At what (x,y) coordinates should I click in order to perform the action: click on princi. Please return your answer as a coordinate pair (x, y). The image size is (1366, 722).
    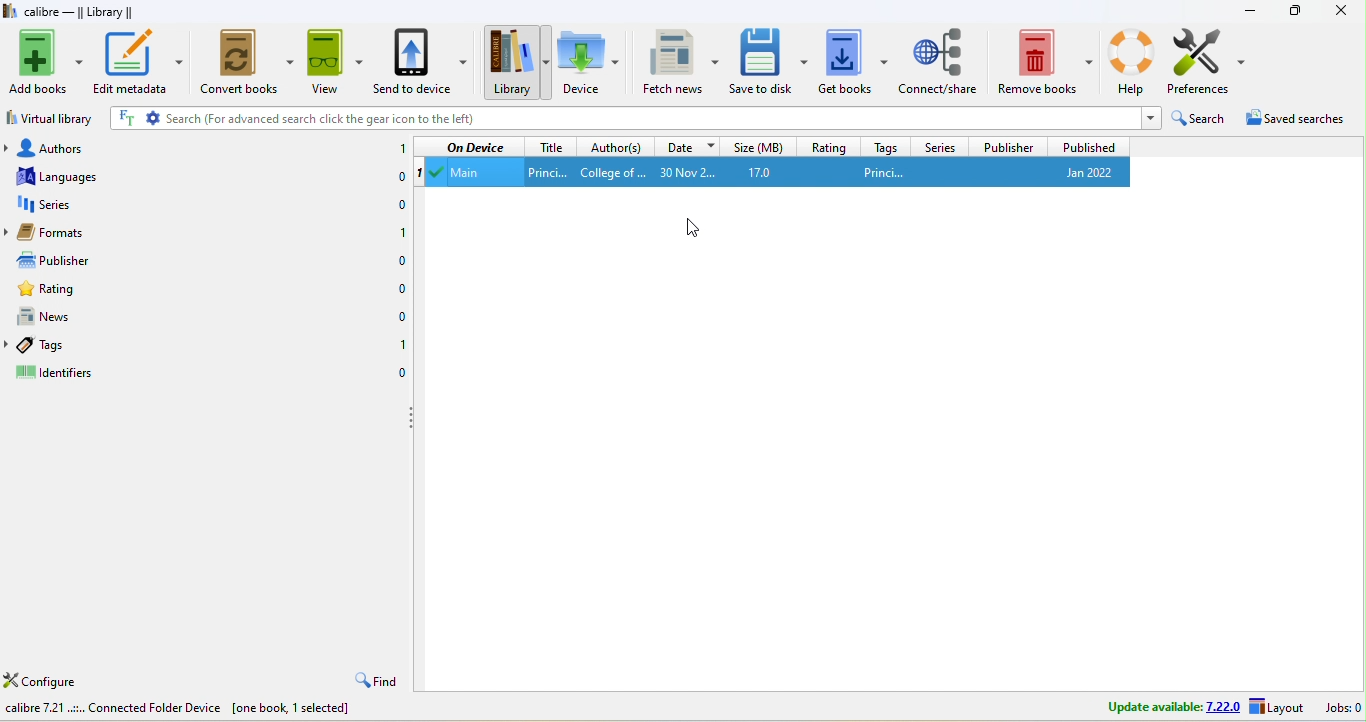
    Looking at the image, I should click on (923, 171).